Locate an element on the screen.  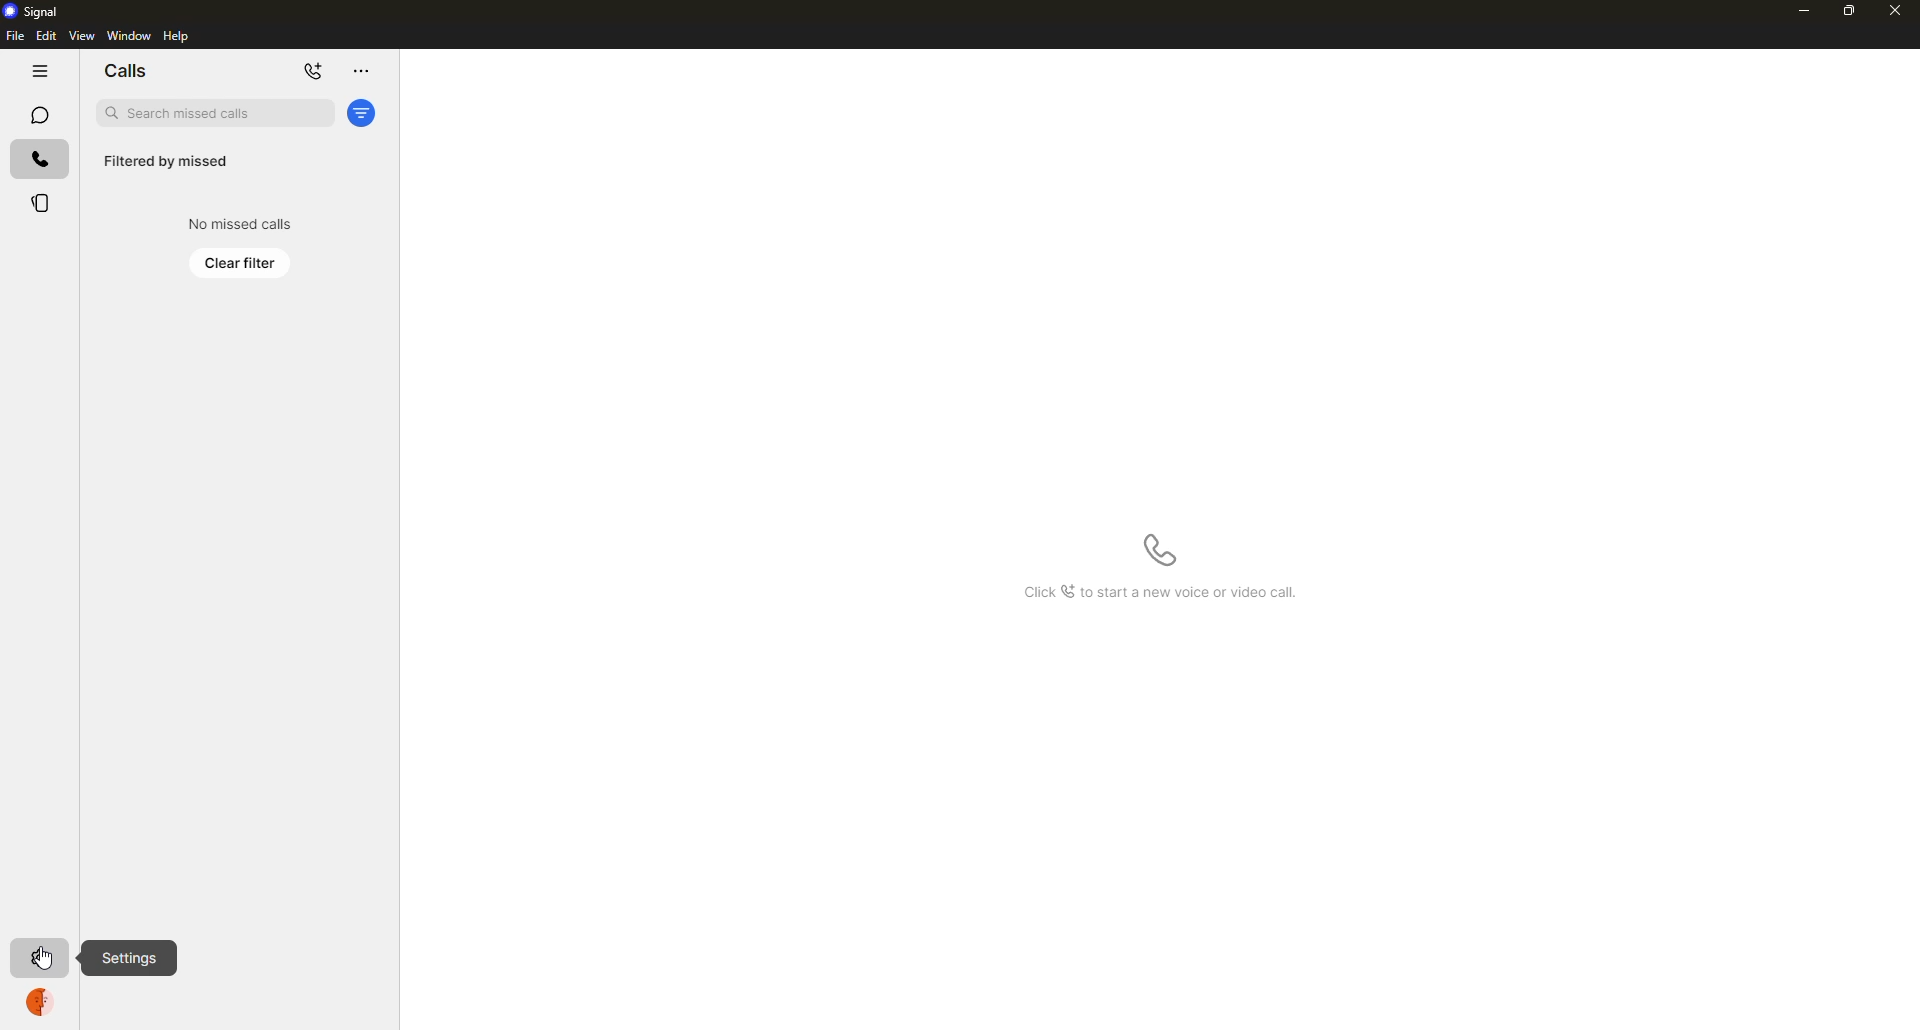
help is located at coordinates (176, 36).